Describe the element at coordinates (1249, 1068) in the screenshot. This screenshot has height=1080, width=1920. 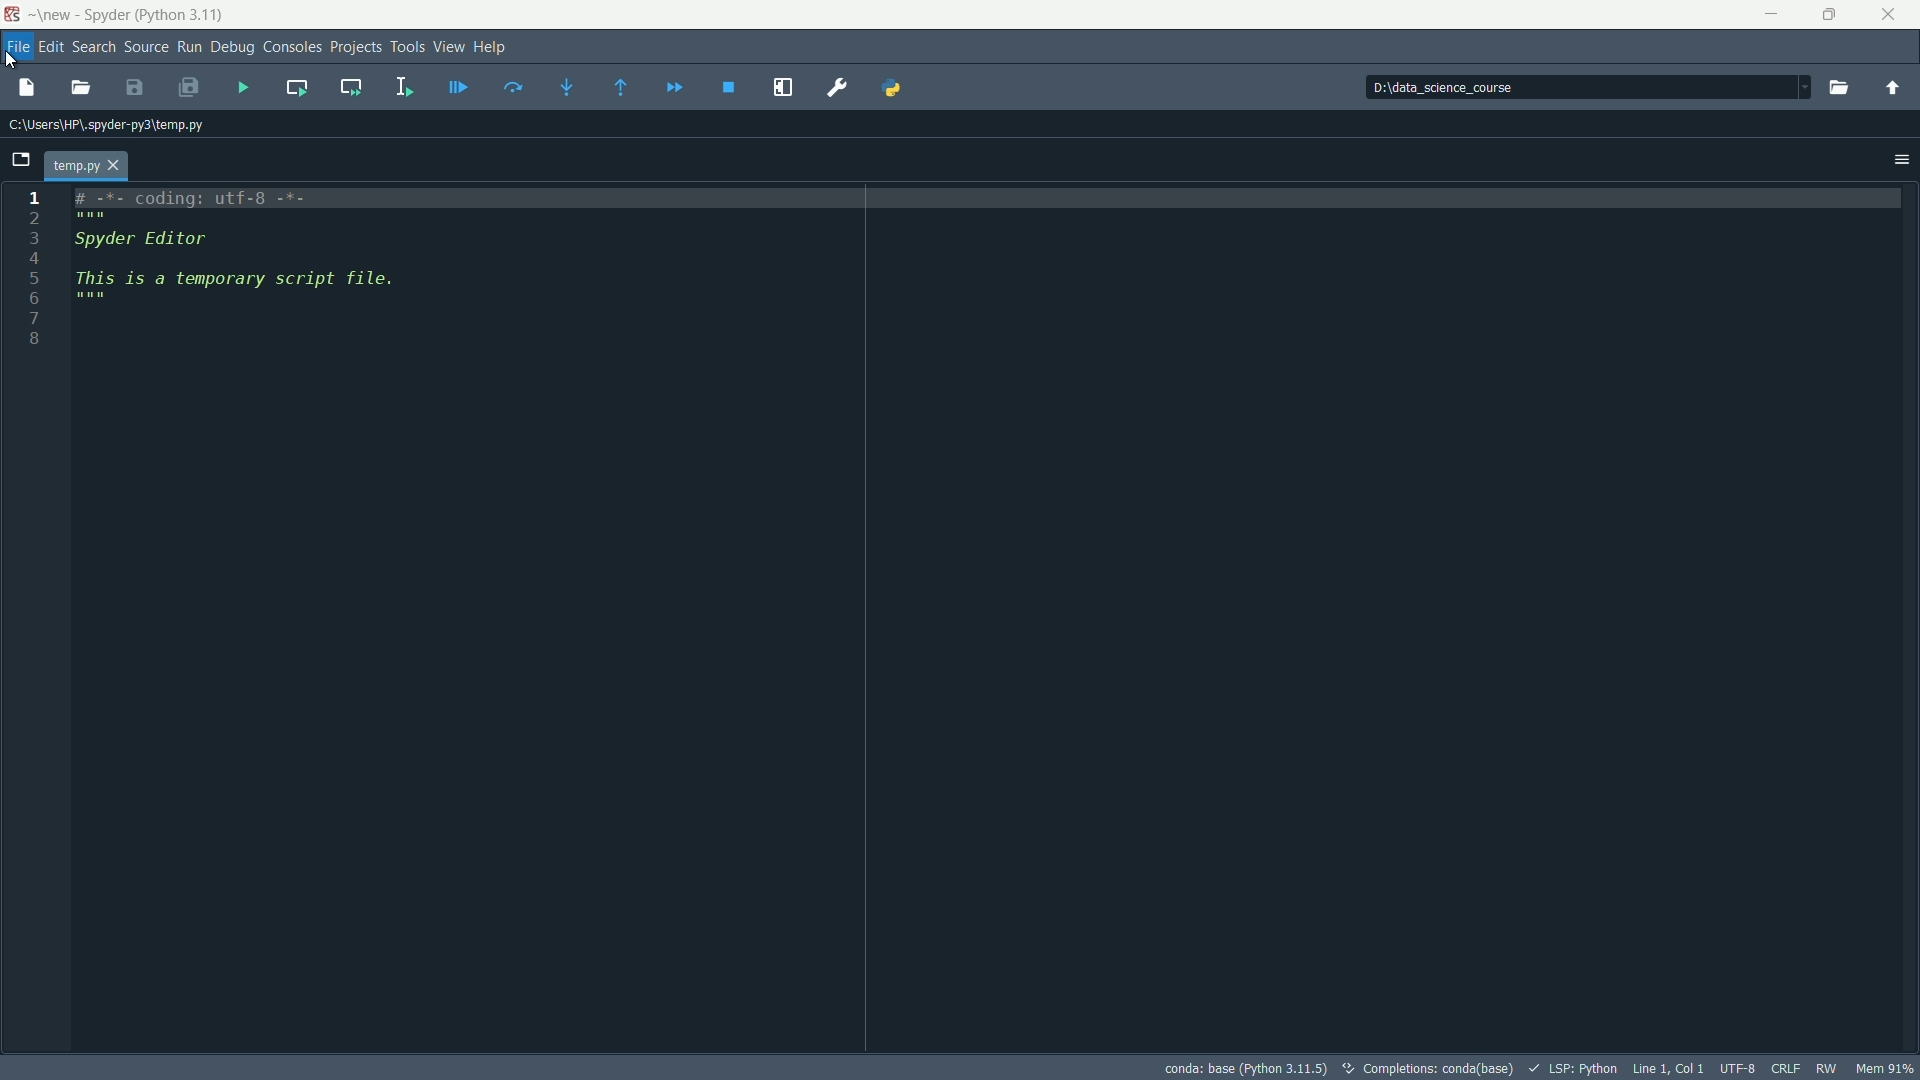
I see `python interpretor` at that location.